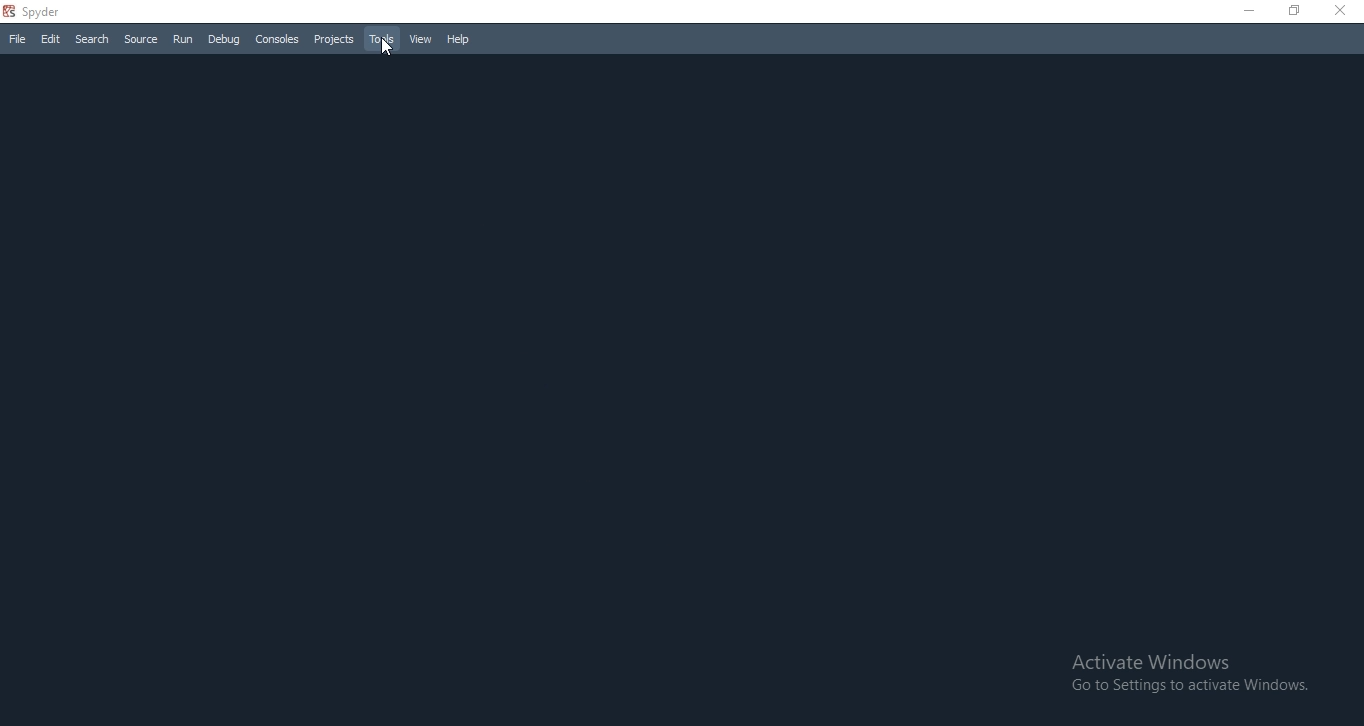 This screenshot has width=1364, height=726. What do you see at coordinates (379, 40) in the screenshot?
I see `Tools` at bounding box center [379, 40].